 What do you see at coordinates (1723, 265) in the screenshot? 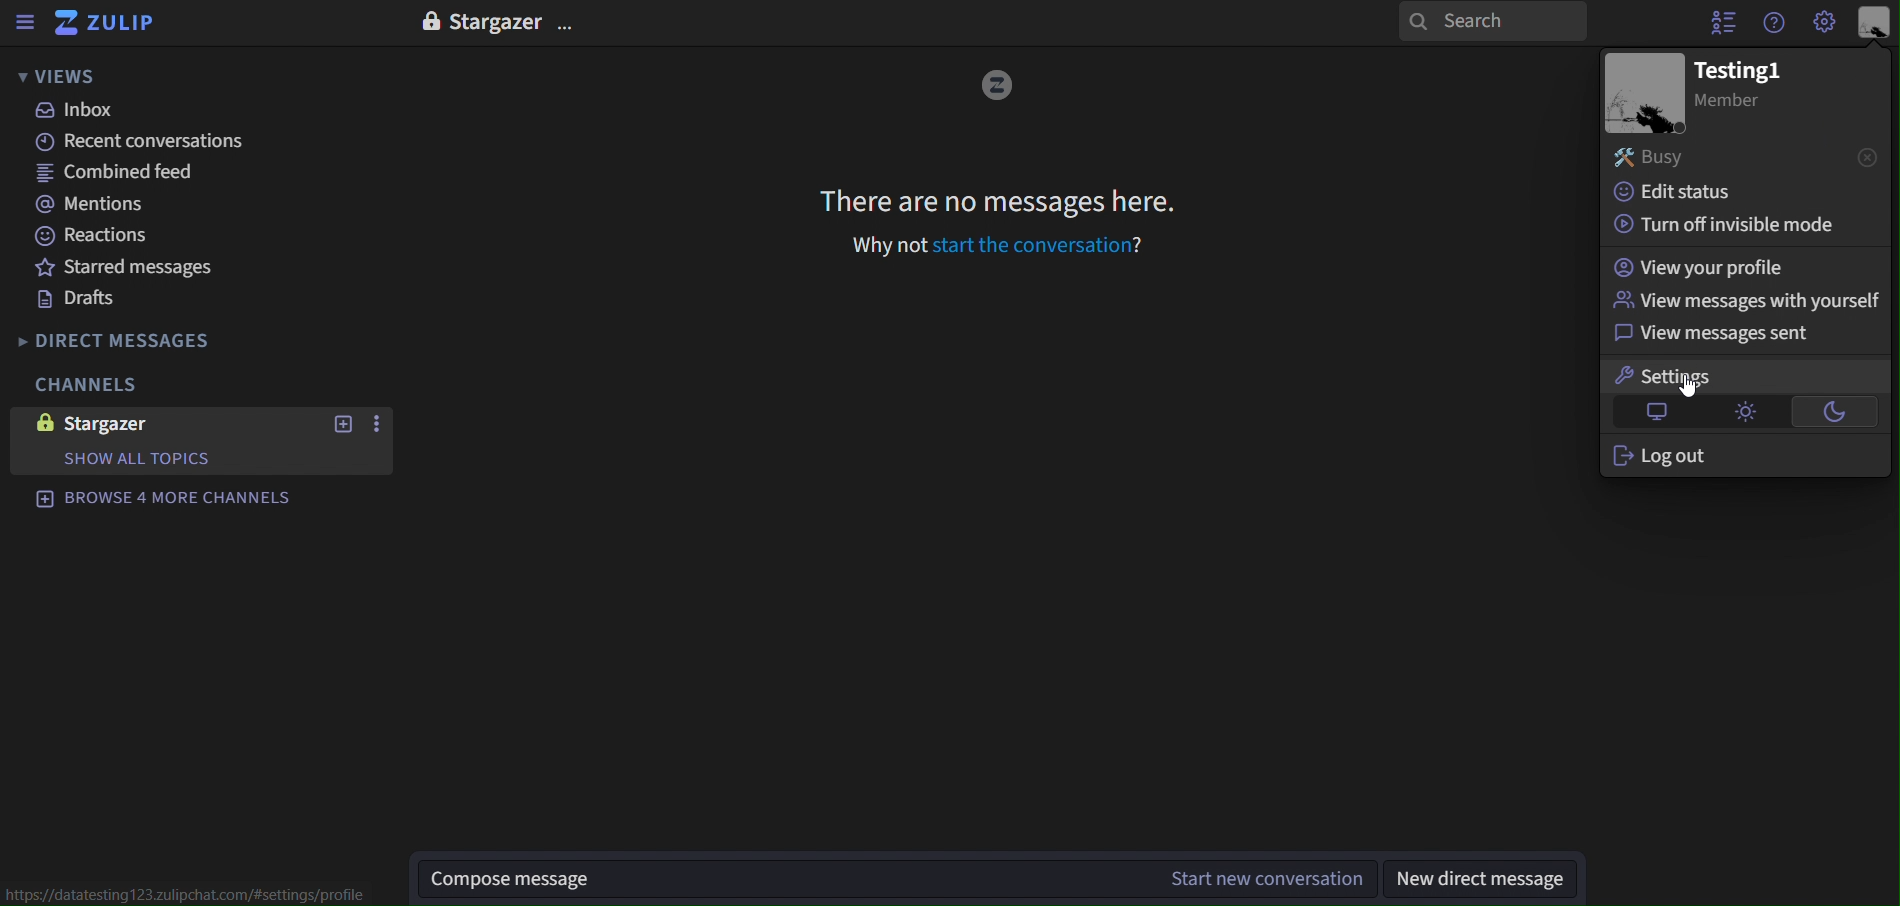
I see `view your profile` at bounding box center [1723, 265].